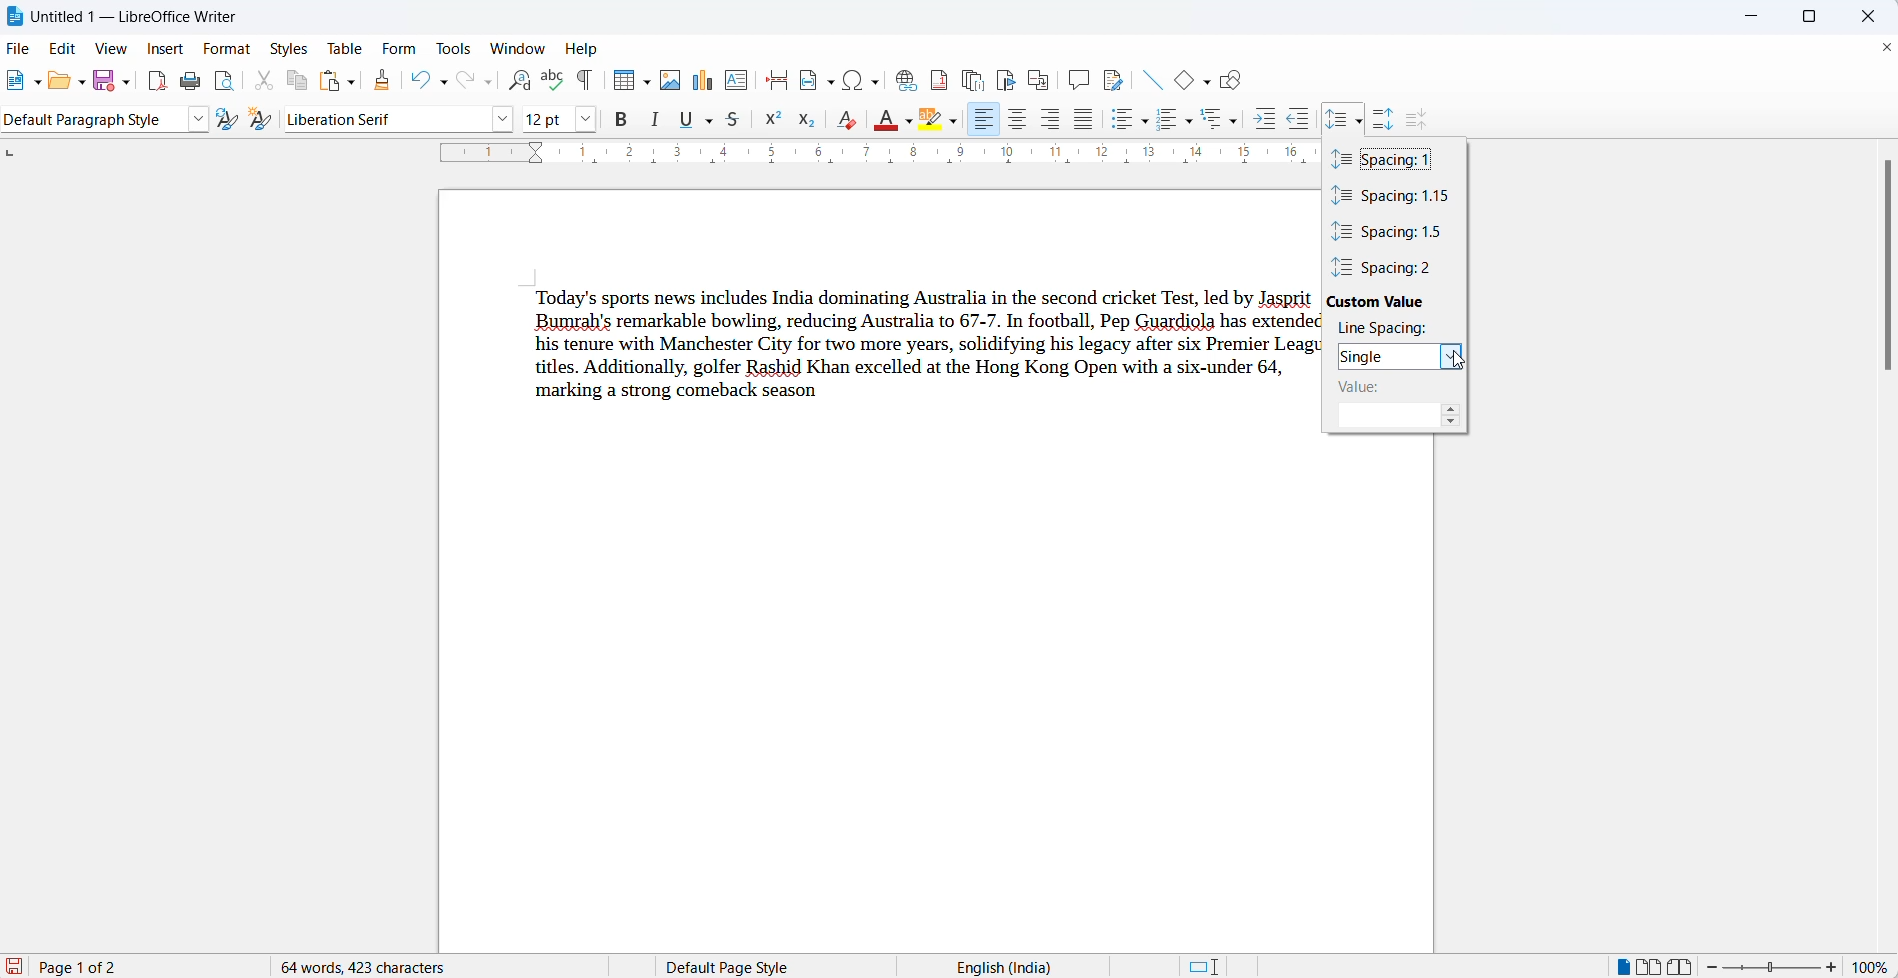 The width and height of the screenshot is (1898, 978). What do you see at coordinates (1648, 965) in the screenshot?
I see `multi page view` at bounding box center [1648, 965].